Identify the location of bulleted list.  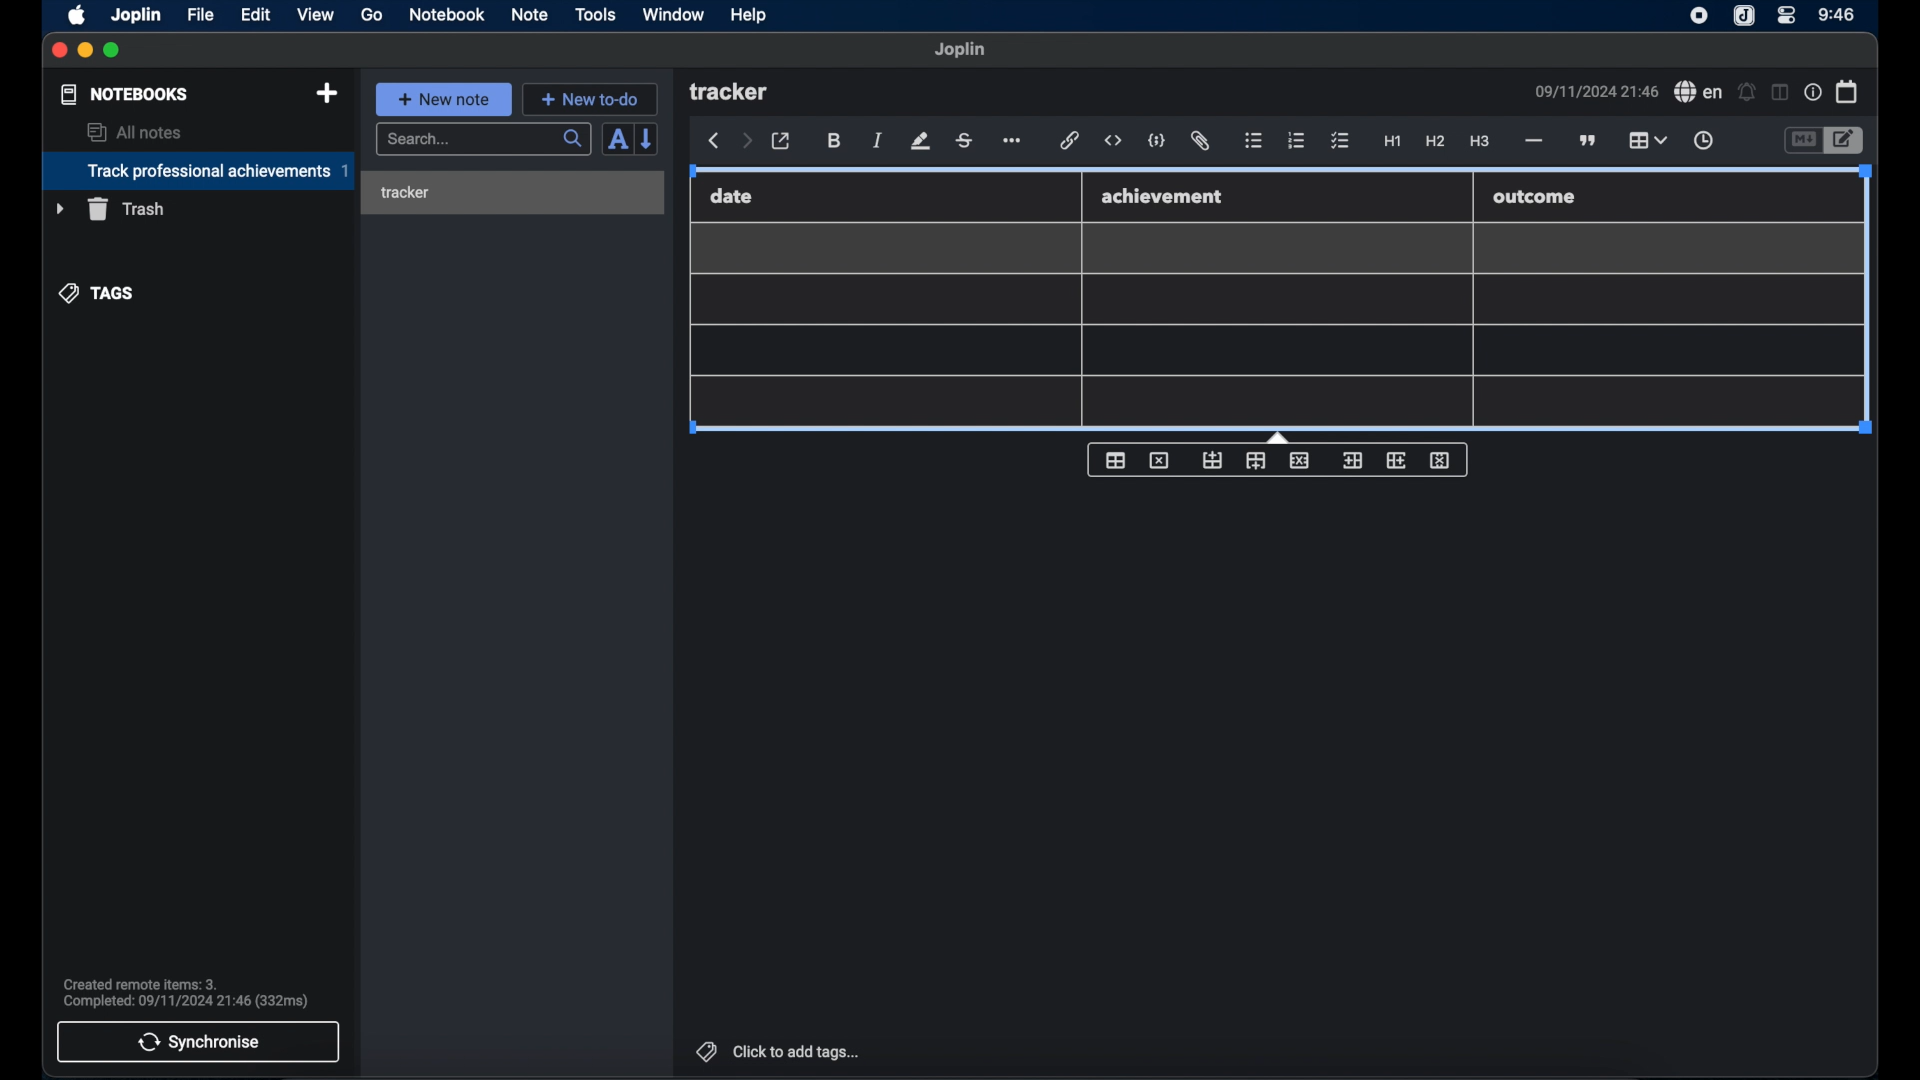
(1254, 142).